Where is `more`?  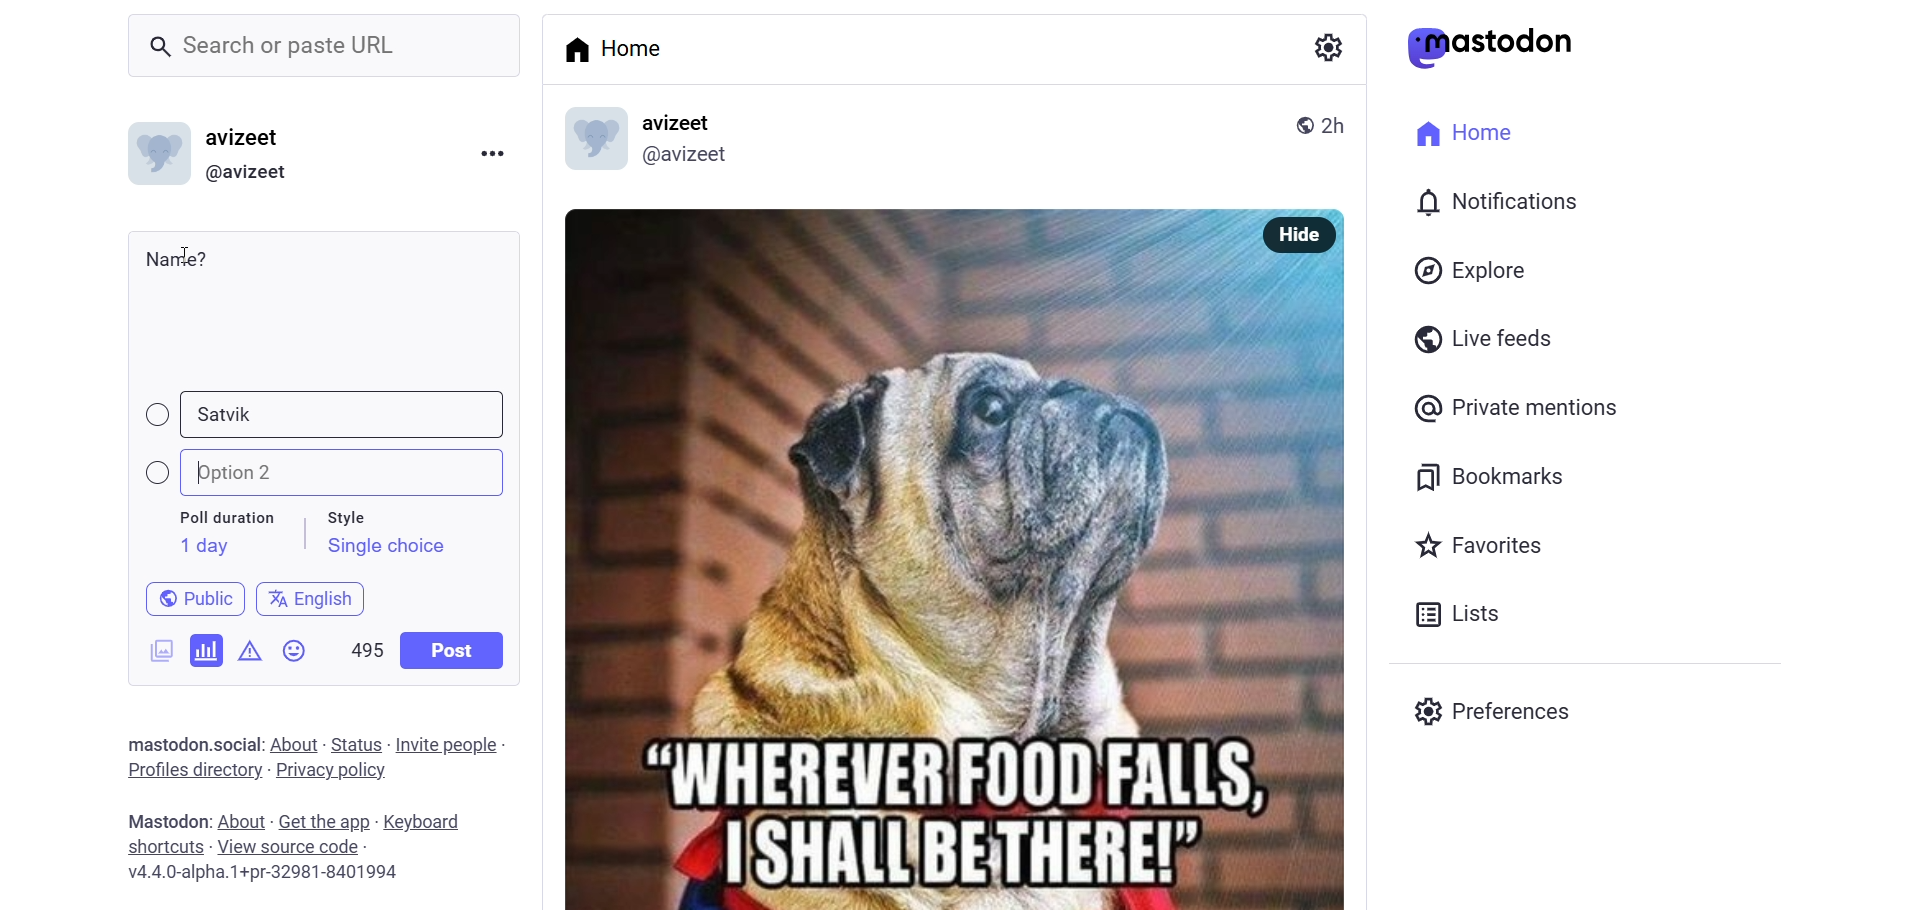 more is located at coordinates (491, 151).